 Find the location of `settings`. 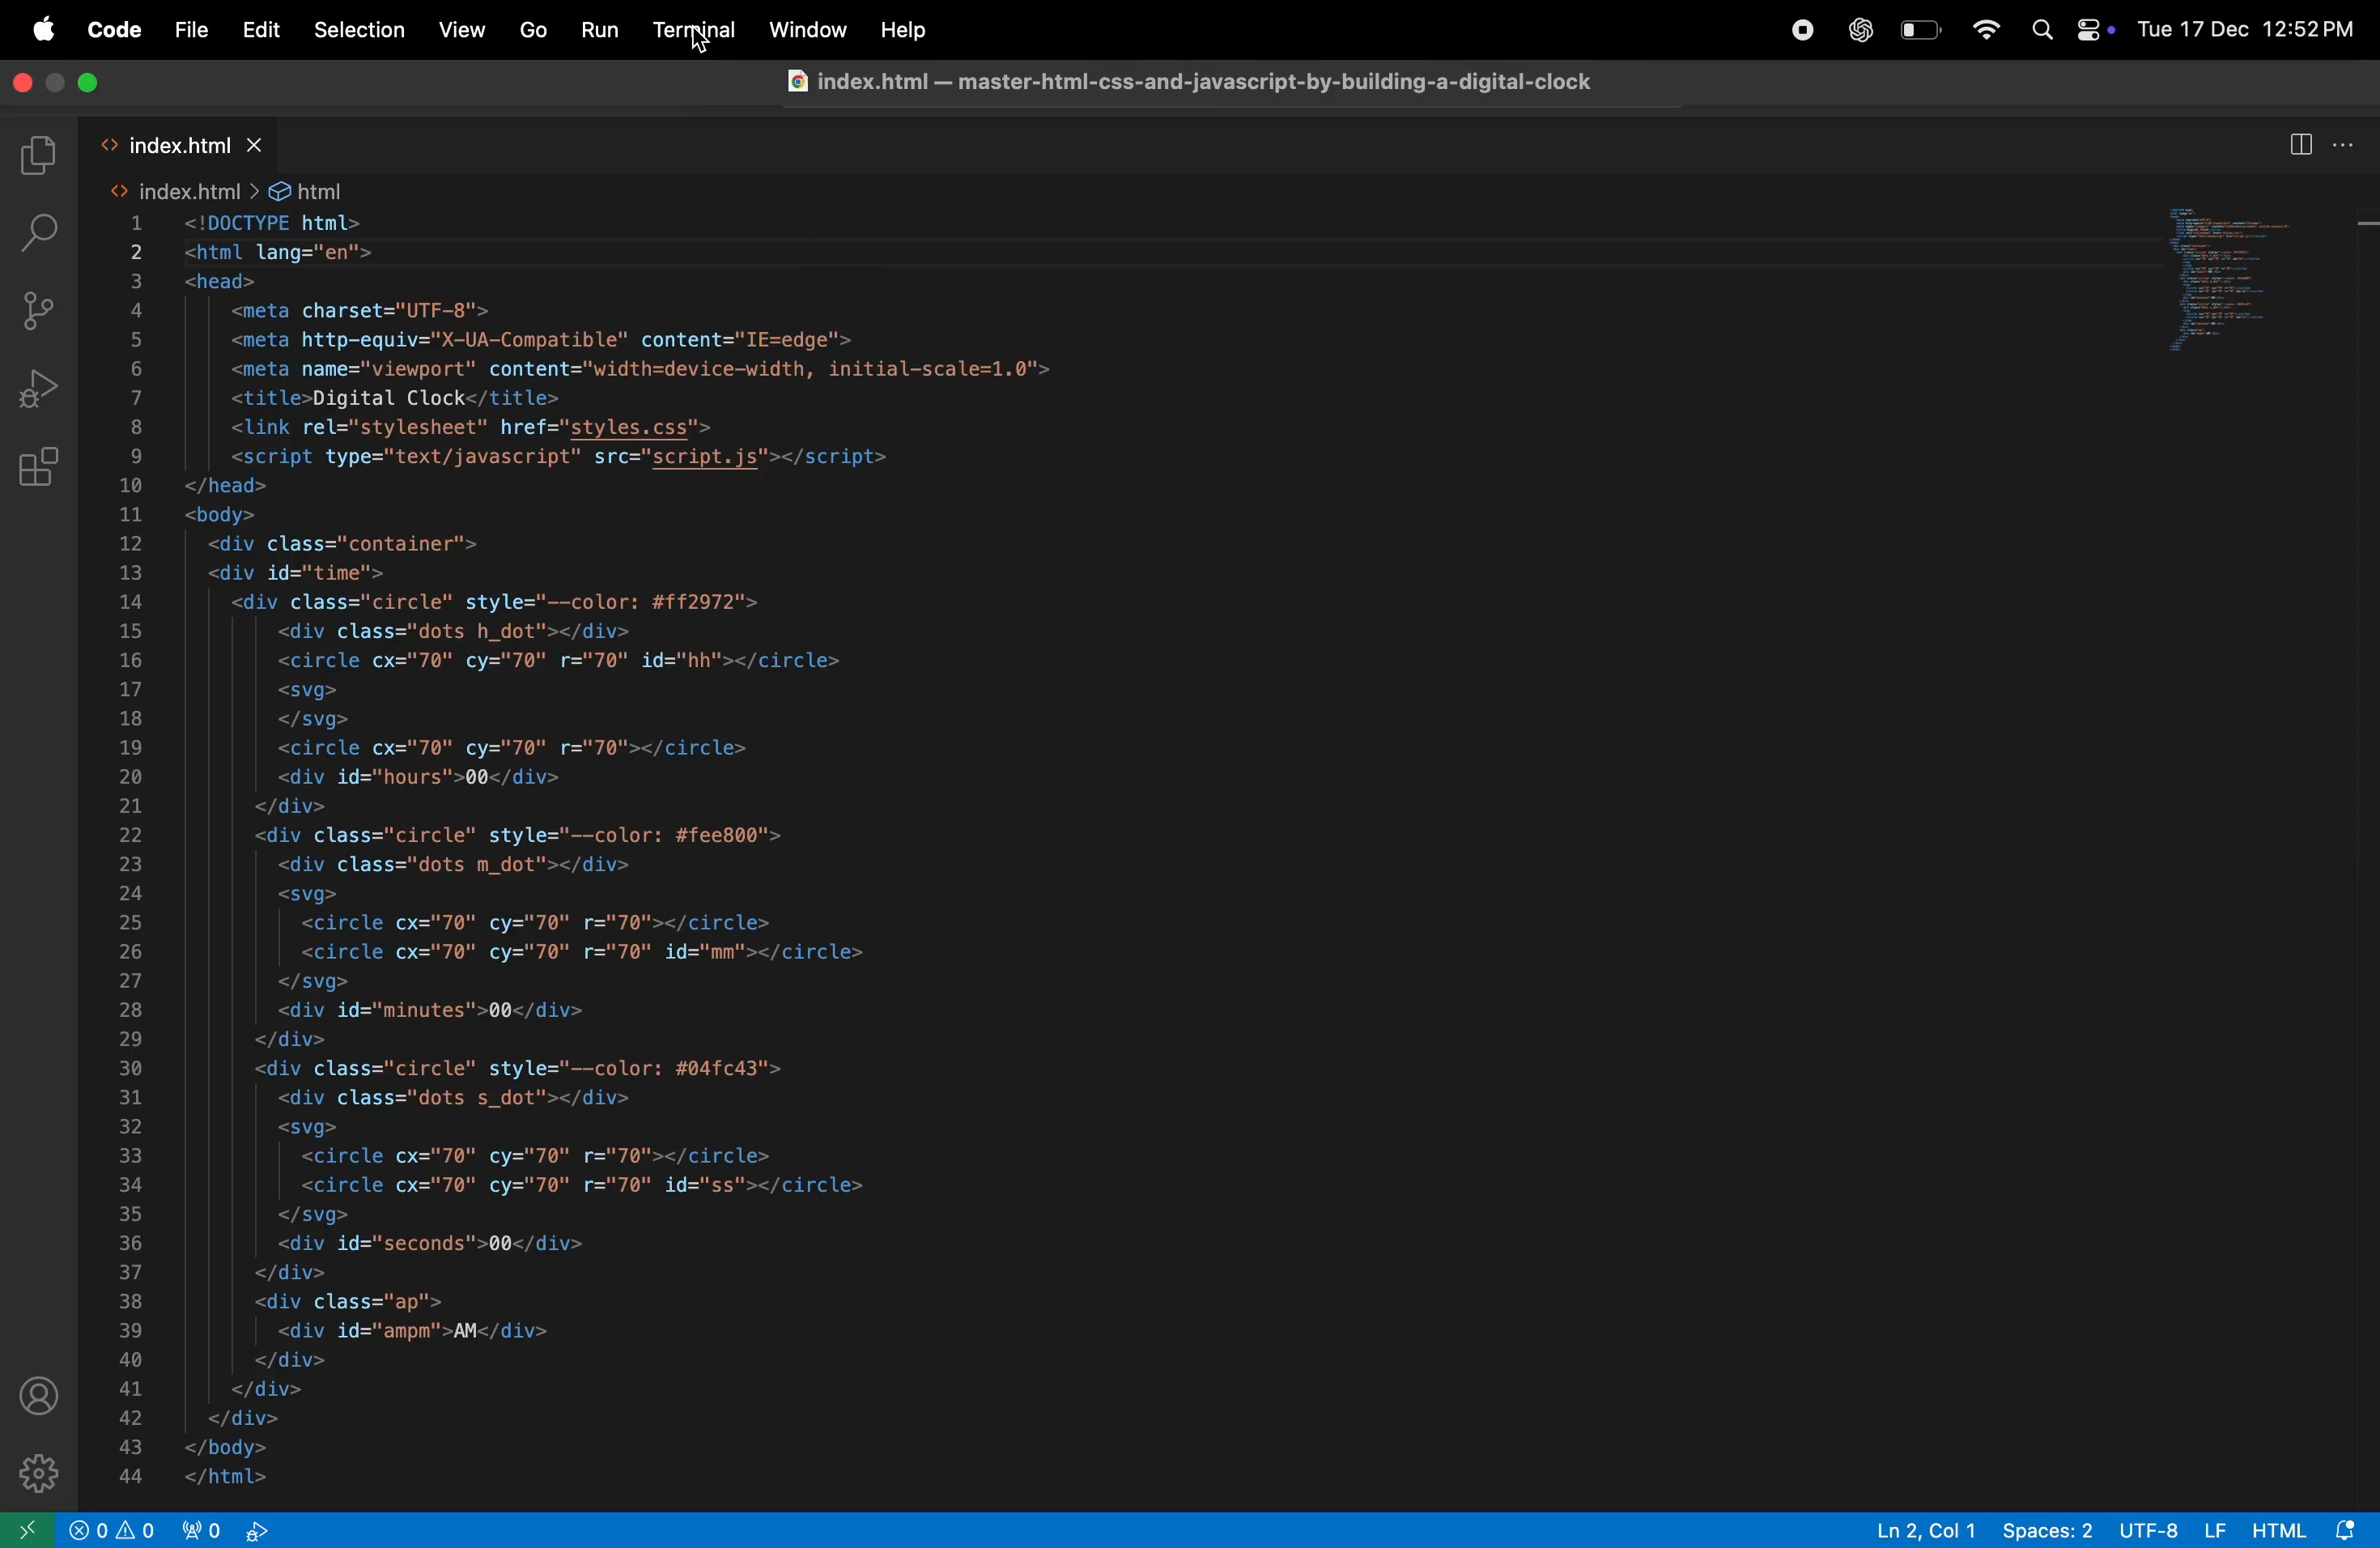

settings is located at coordinates (37, 1474).